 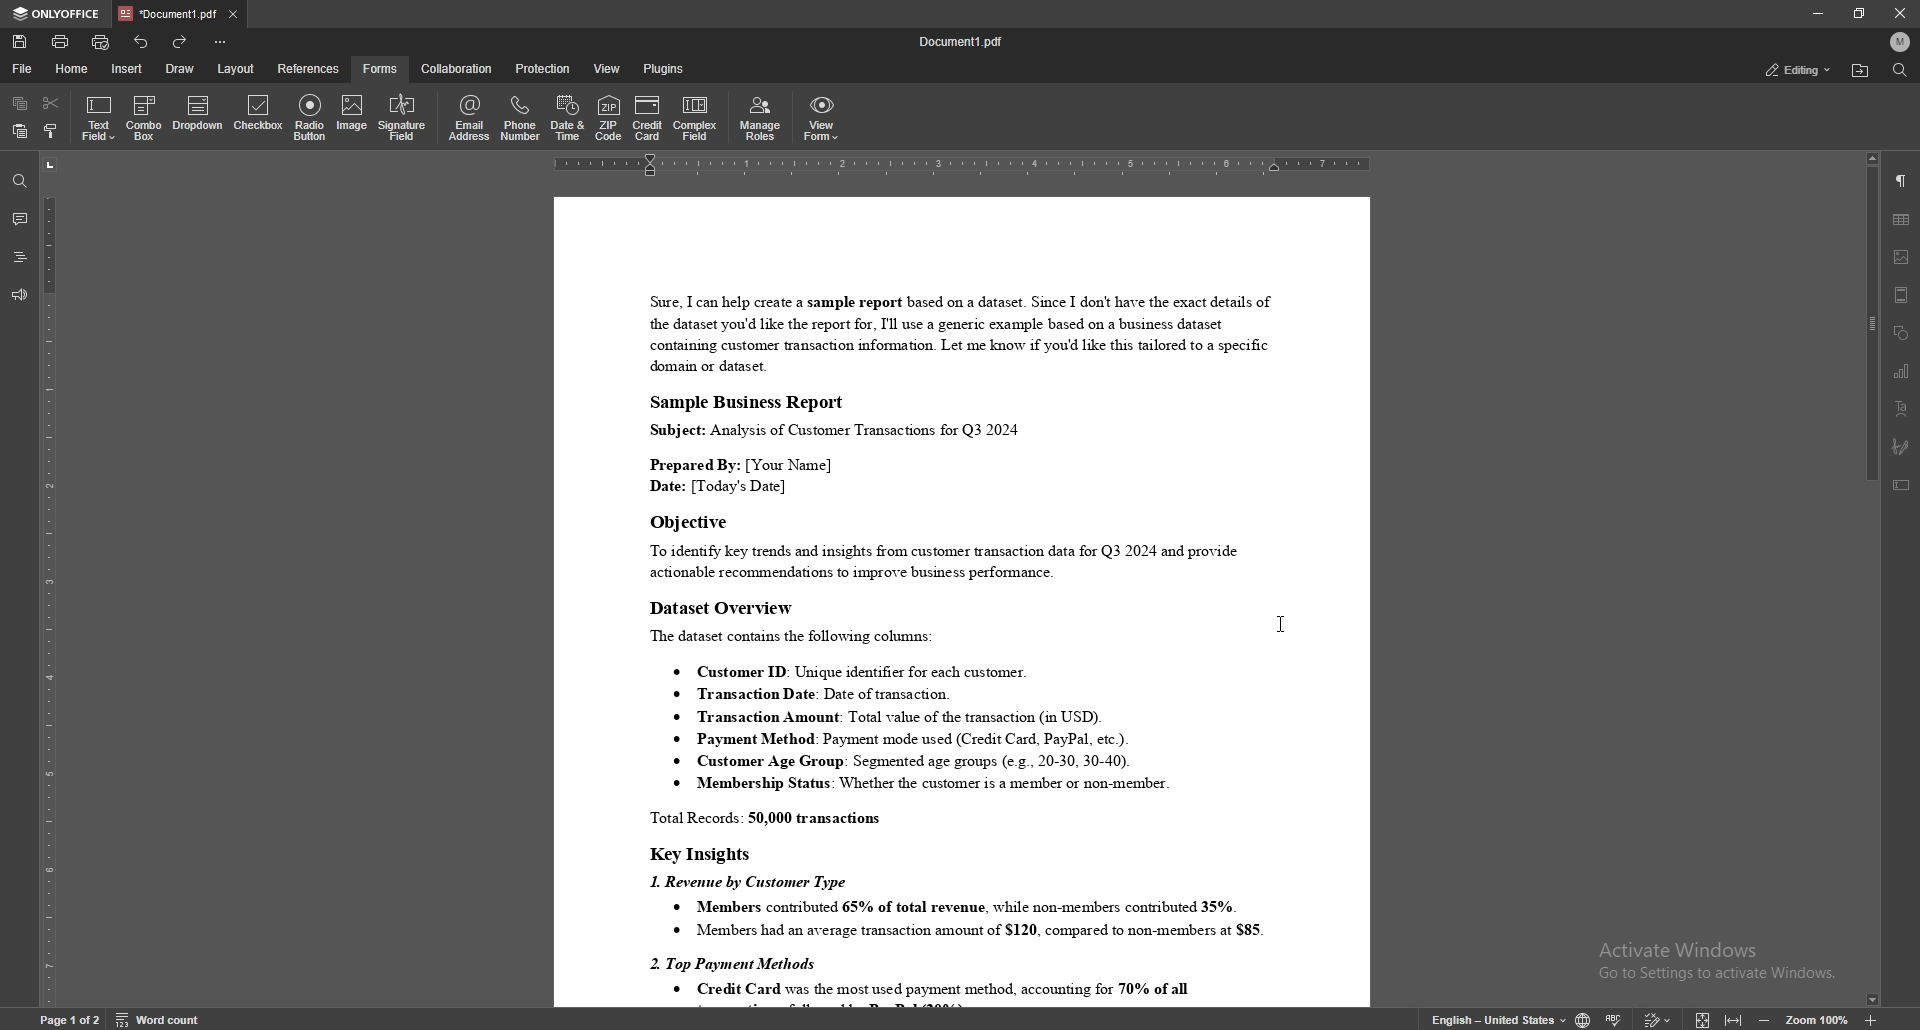 I want to click on home, so click(x=75, y=69).